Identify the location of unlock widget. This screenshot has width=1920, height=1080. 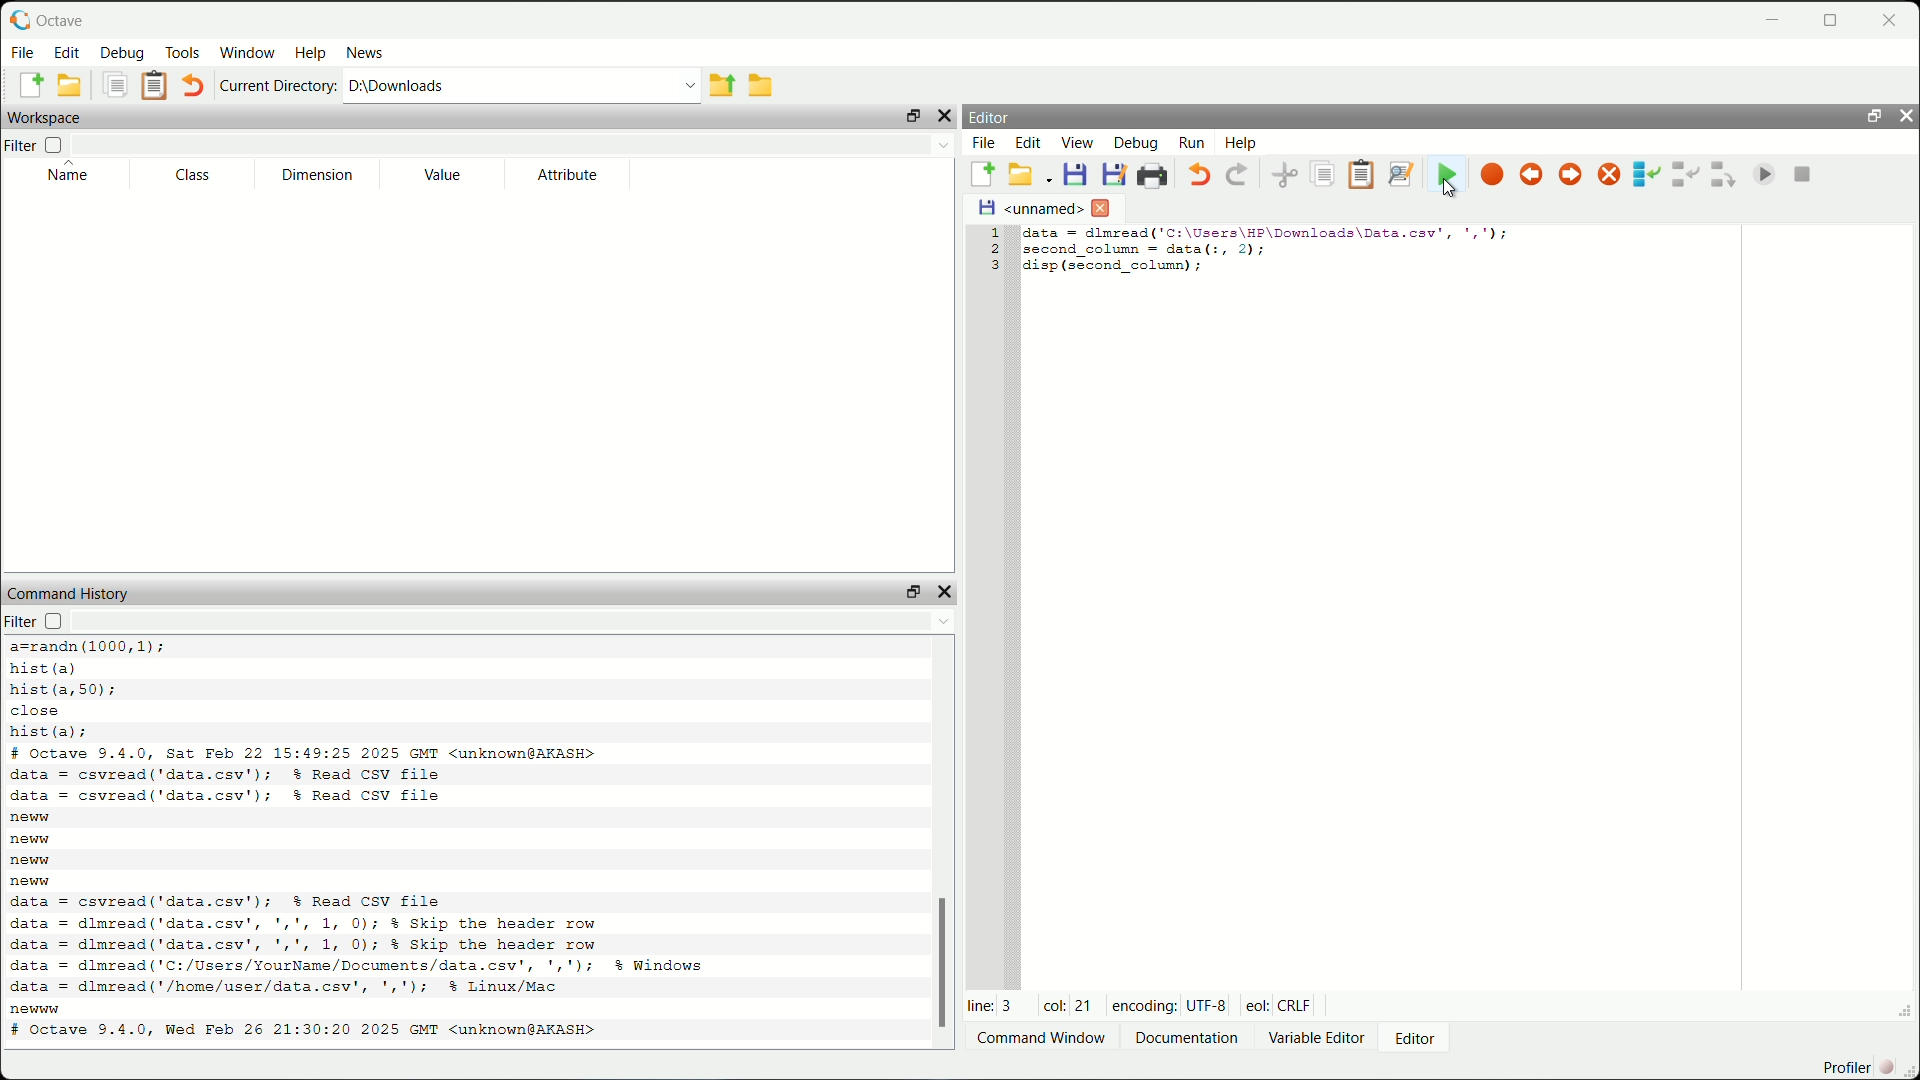
(908, 115).